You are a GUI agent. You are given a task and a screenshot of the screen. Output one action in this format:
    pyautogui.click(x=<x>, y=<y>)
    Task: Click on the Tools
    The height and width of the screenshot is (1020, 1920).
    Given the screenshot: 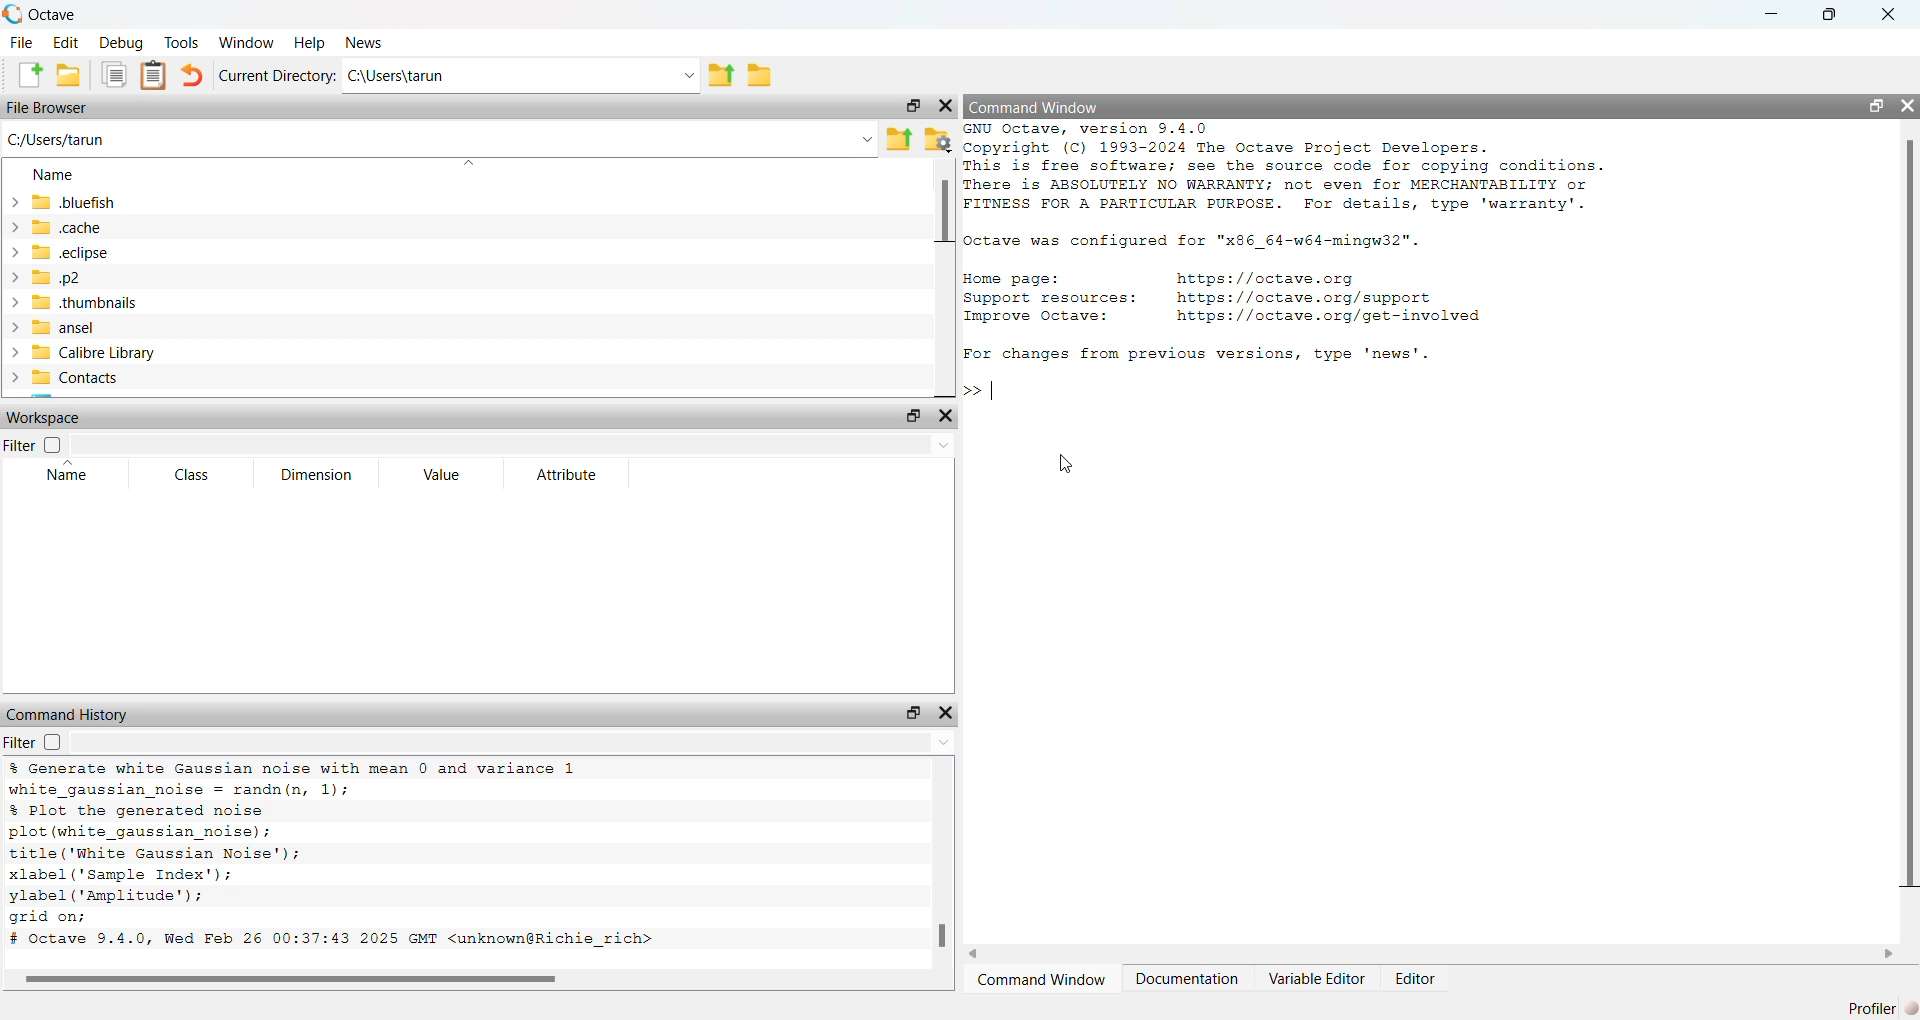 What is the action you would take?
    pyautogui.click(x=179, y=42)
    